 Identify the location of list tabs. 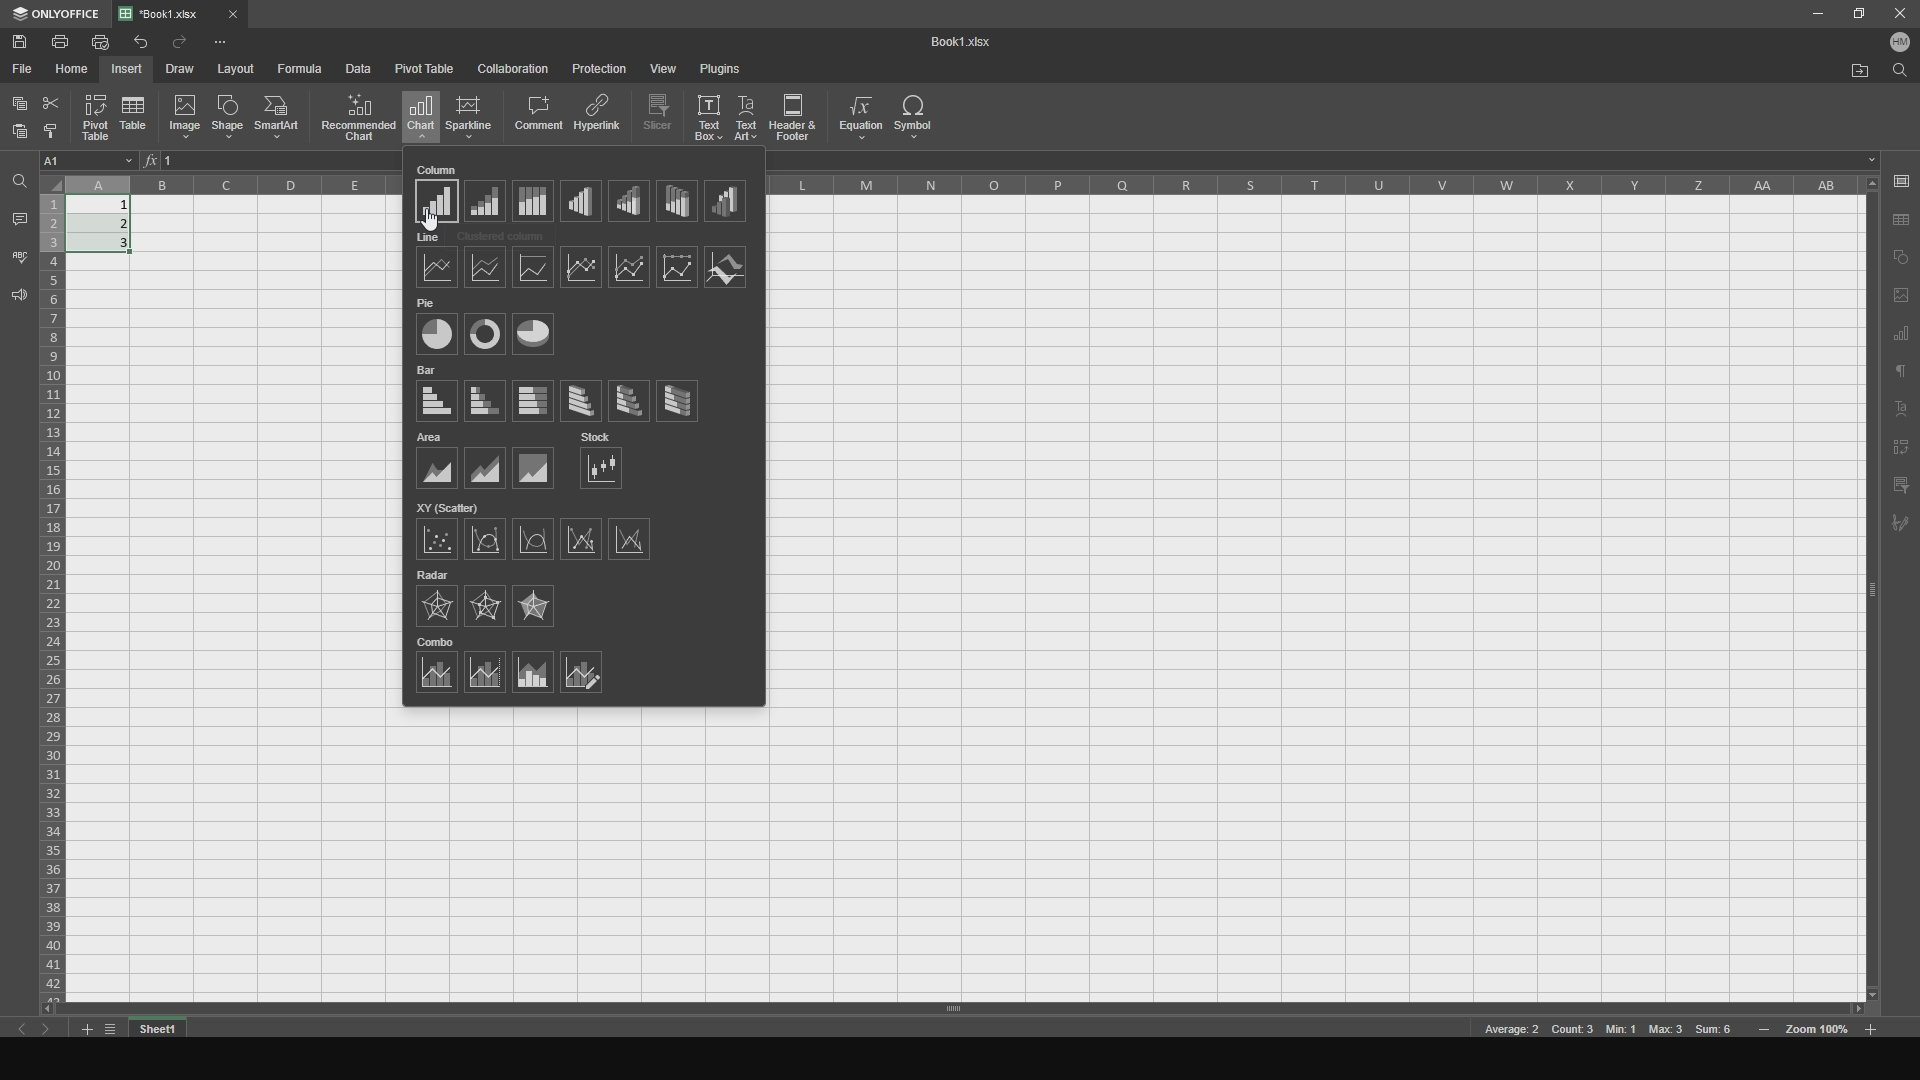
(113, 1028).